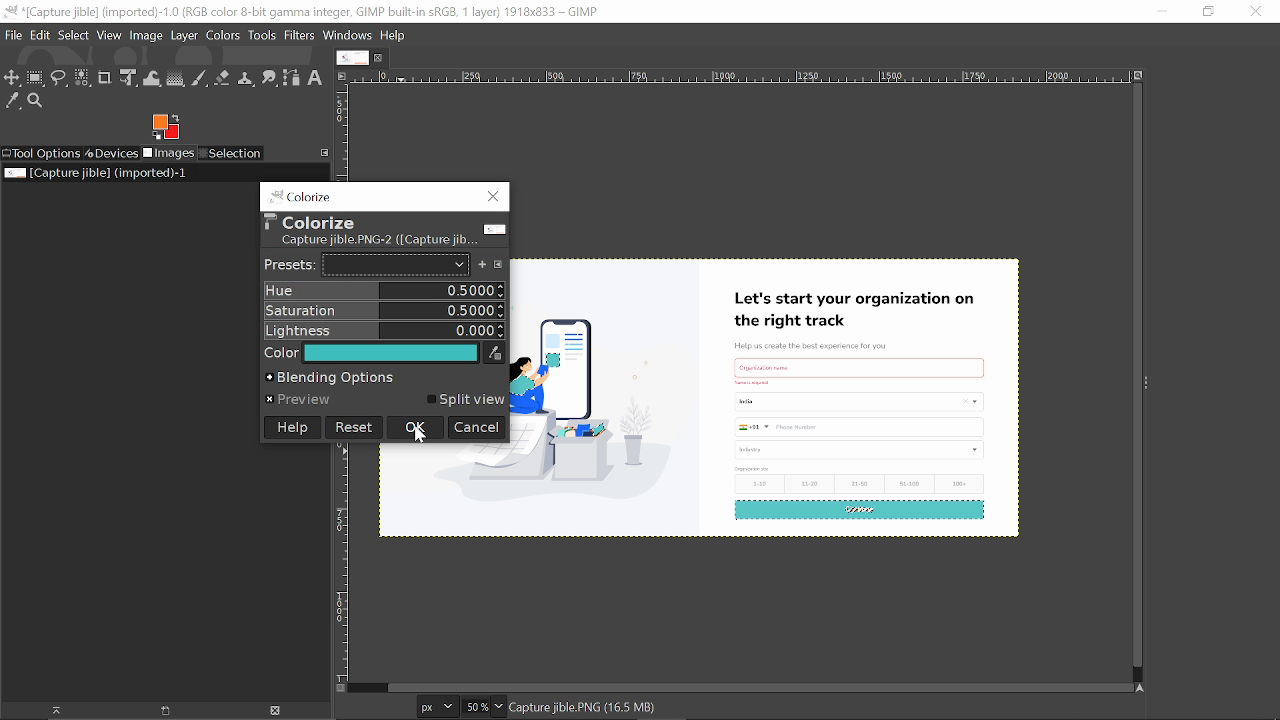 The image size is (1280, 720). I want to click on Reset, so click(354, 427).